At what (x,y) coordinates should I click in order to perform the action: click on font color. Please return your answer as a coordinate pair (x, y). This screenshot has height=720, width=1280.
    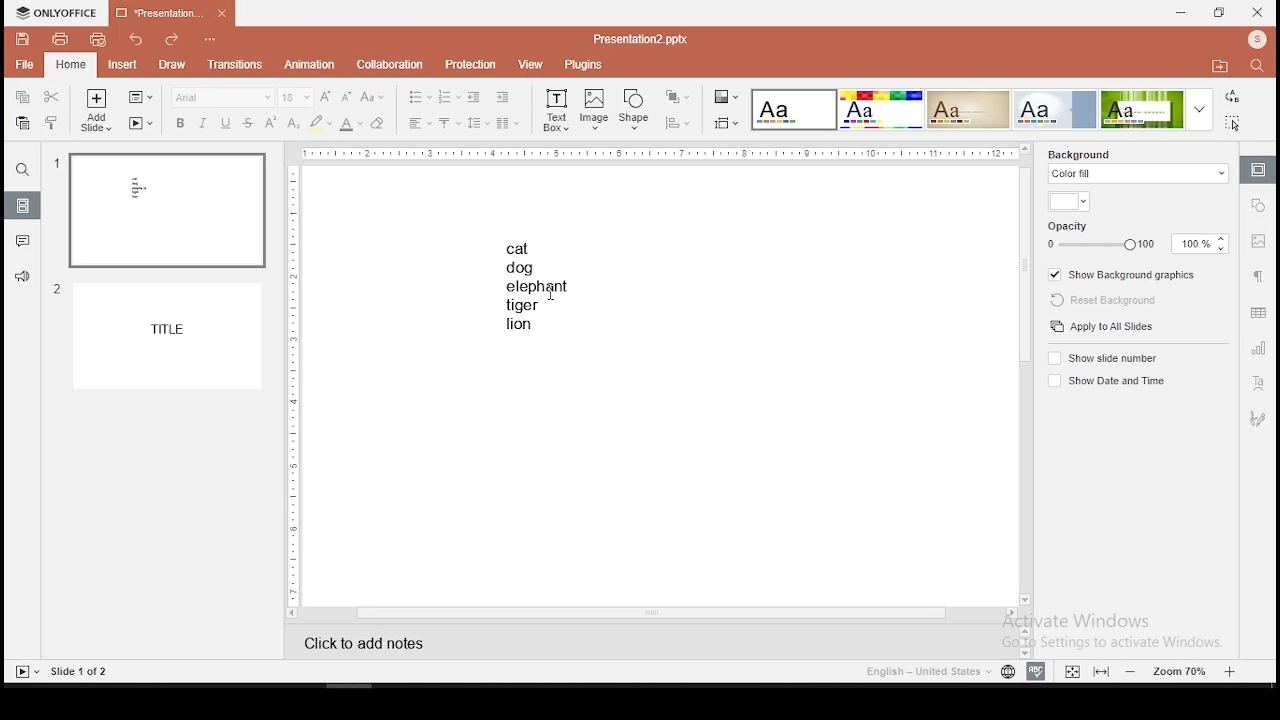
    Looking at the image, I should click on (350, 123).